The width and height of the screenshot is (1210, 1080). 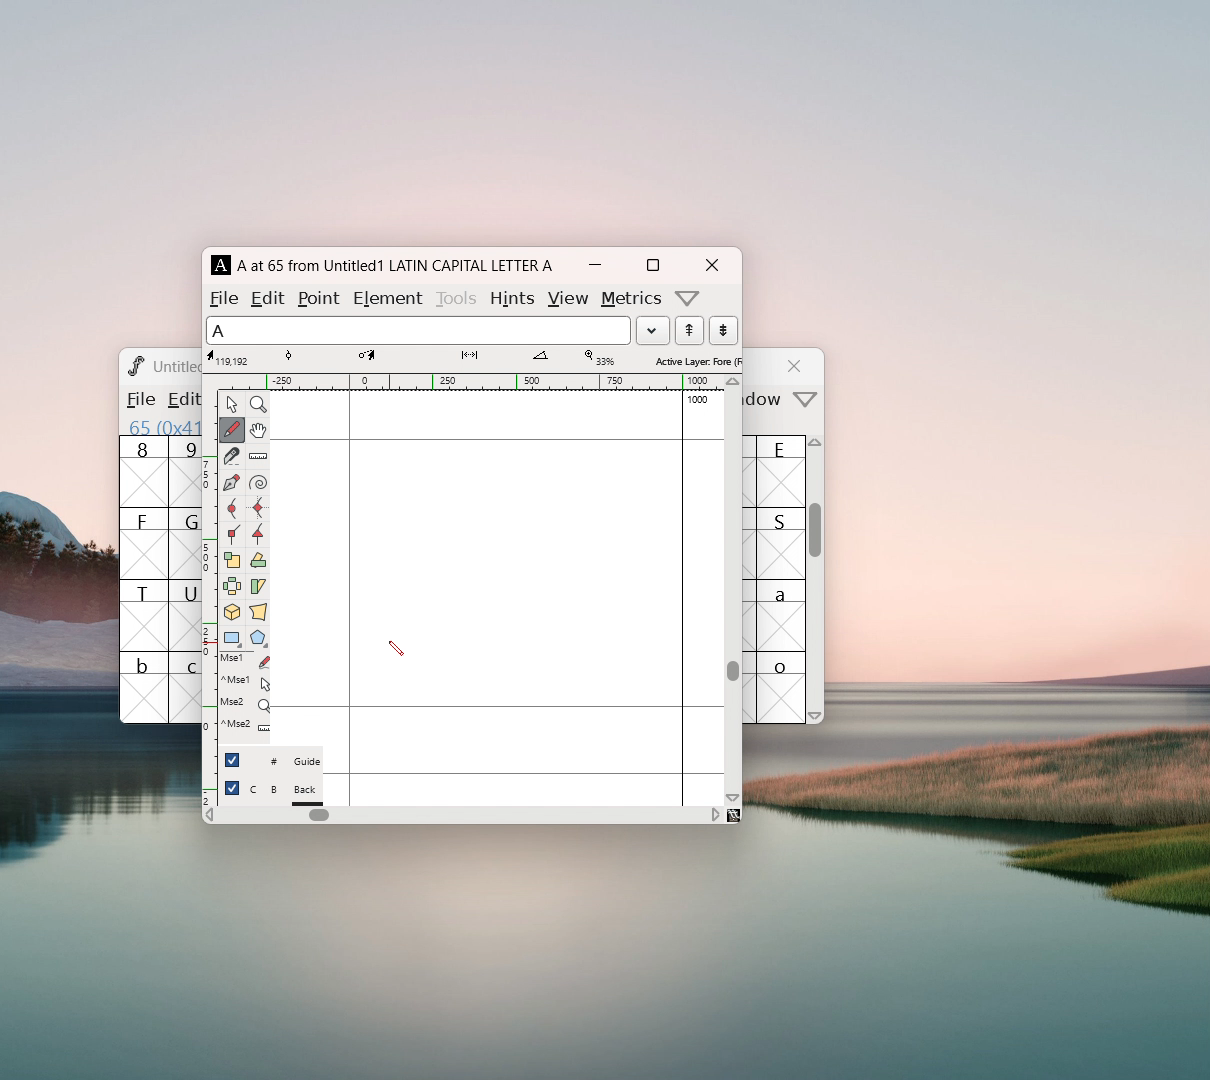 I want to click on Untitled? Untitled1.sfd (1508859-1), so click(x=177, y=366).